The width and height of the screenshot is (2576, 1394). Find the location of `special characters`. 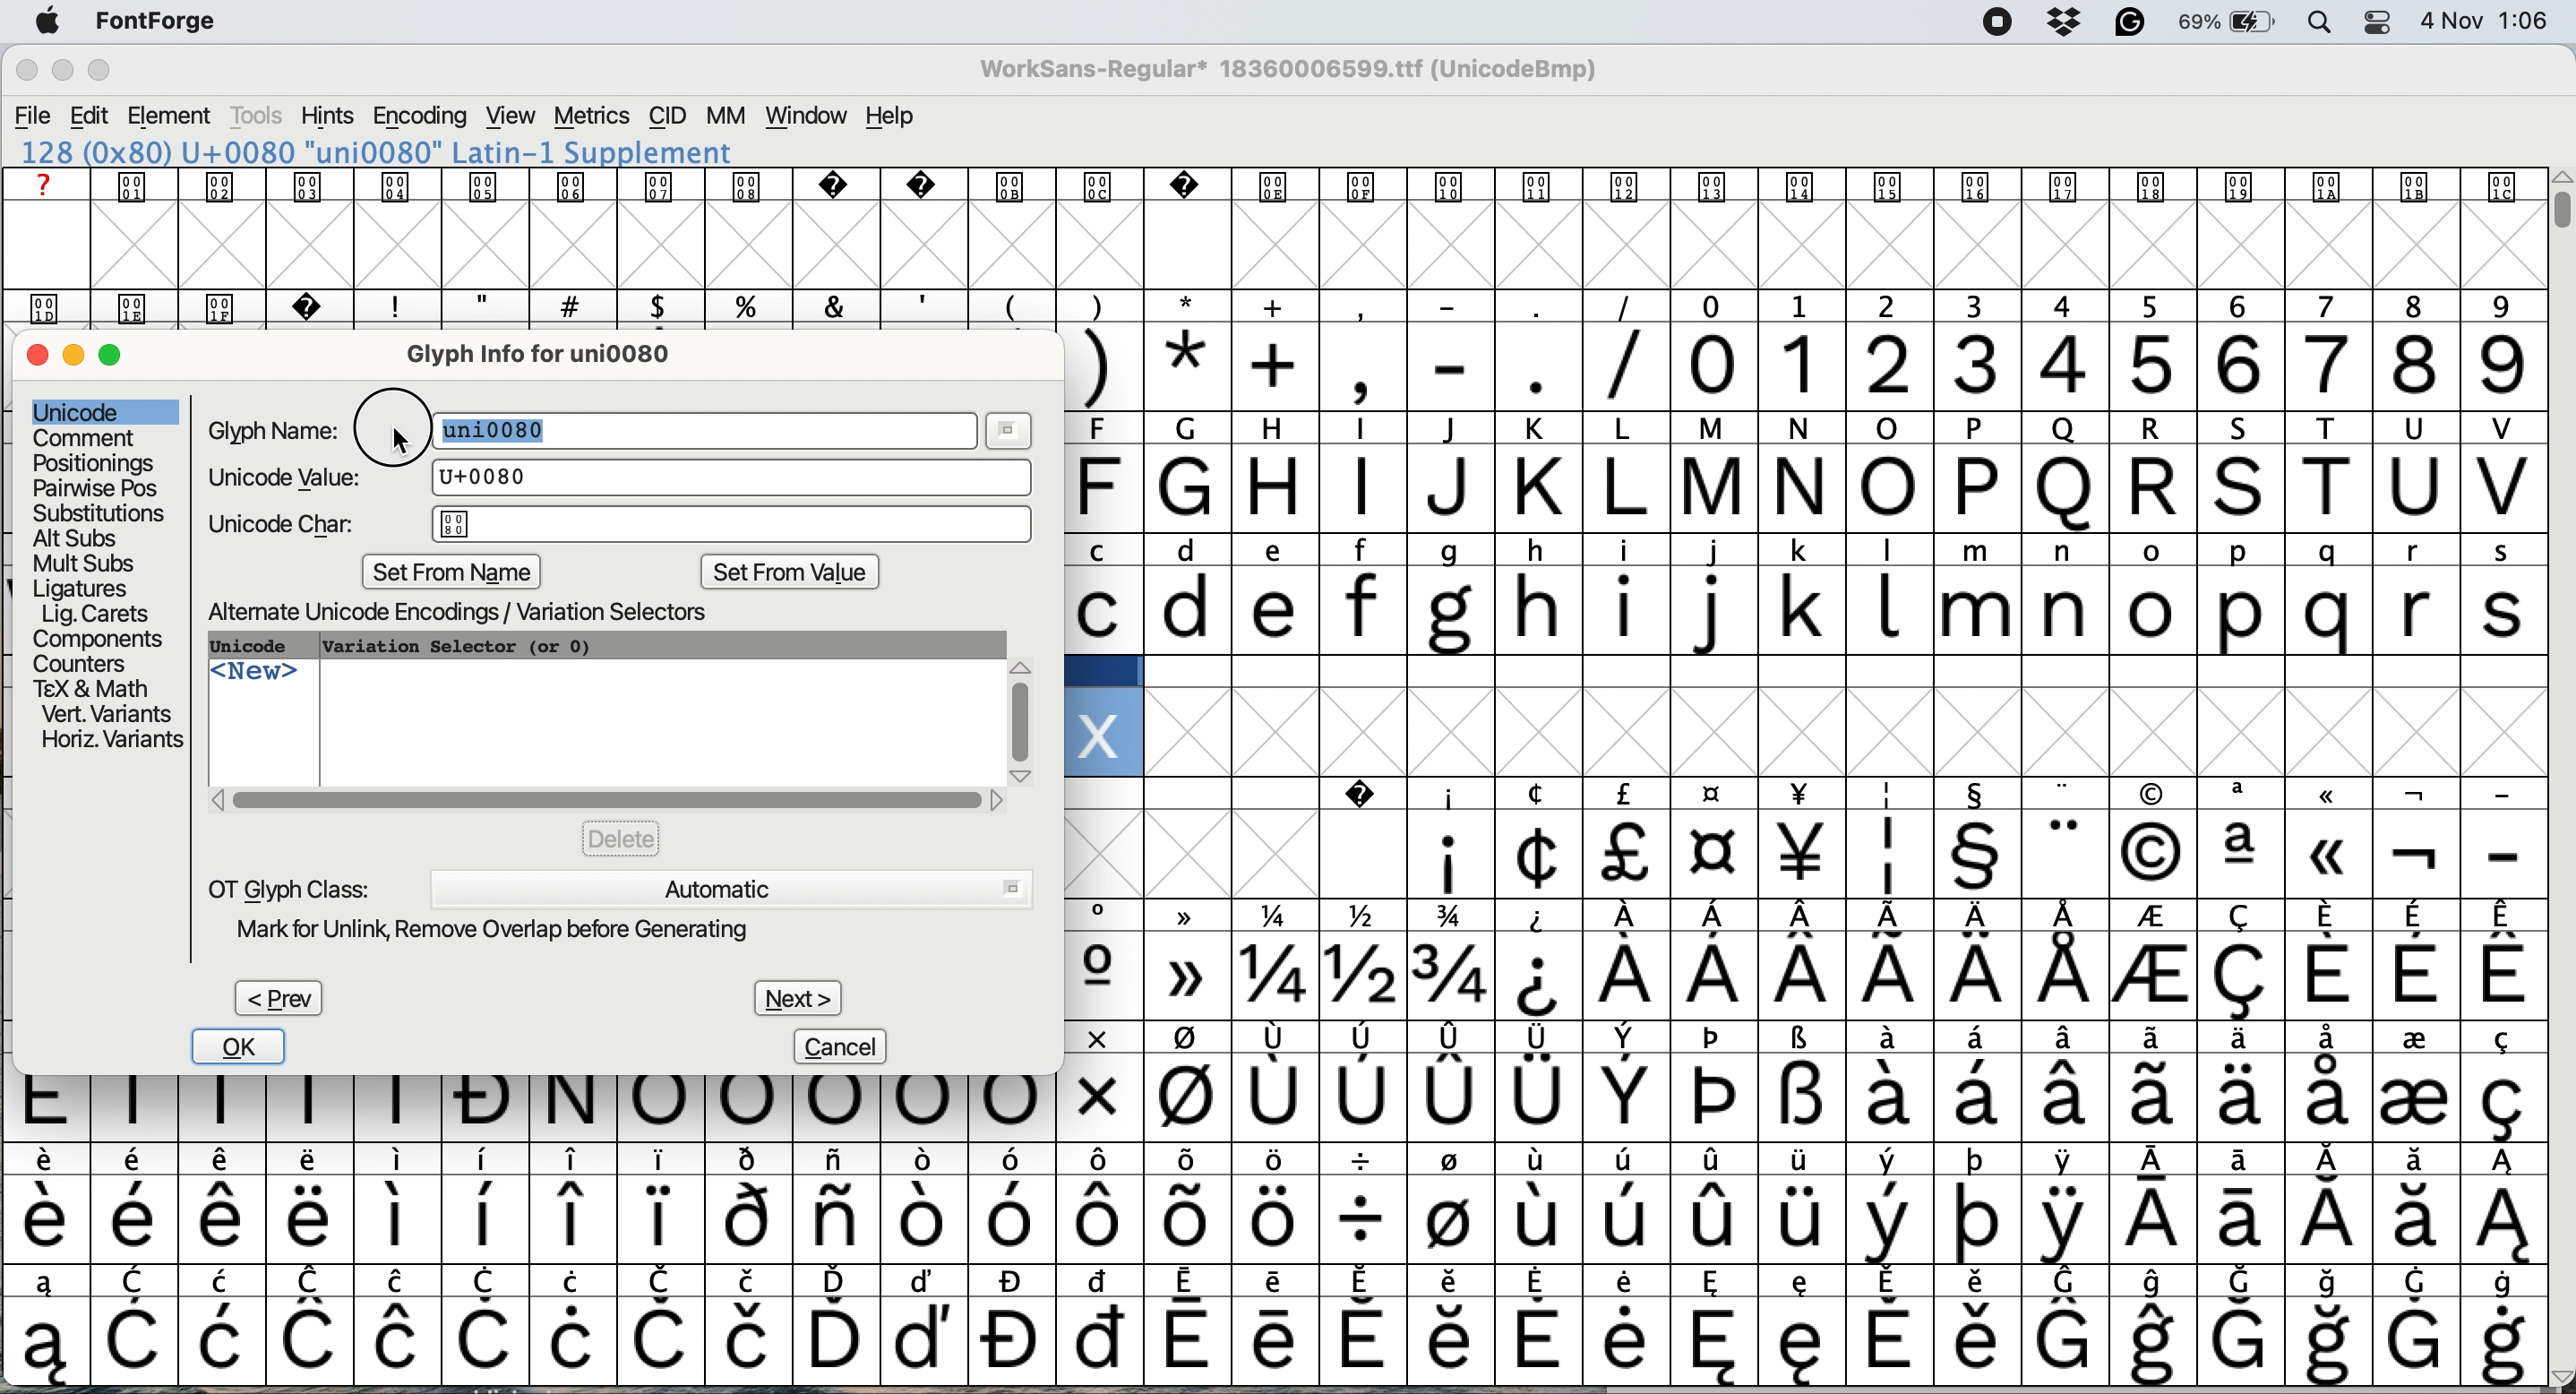

special characters is located at coordinates (1269, 1340).